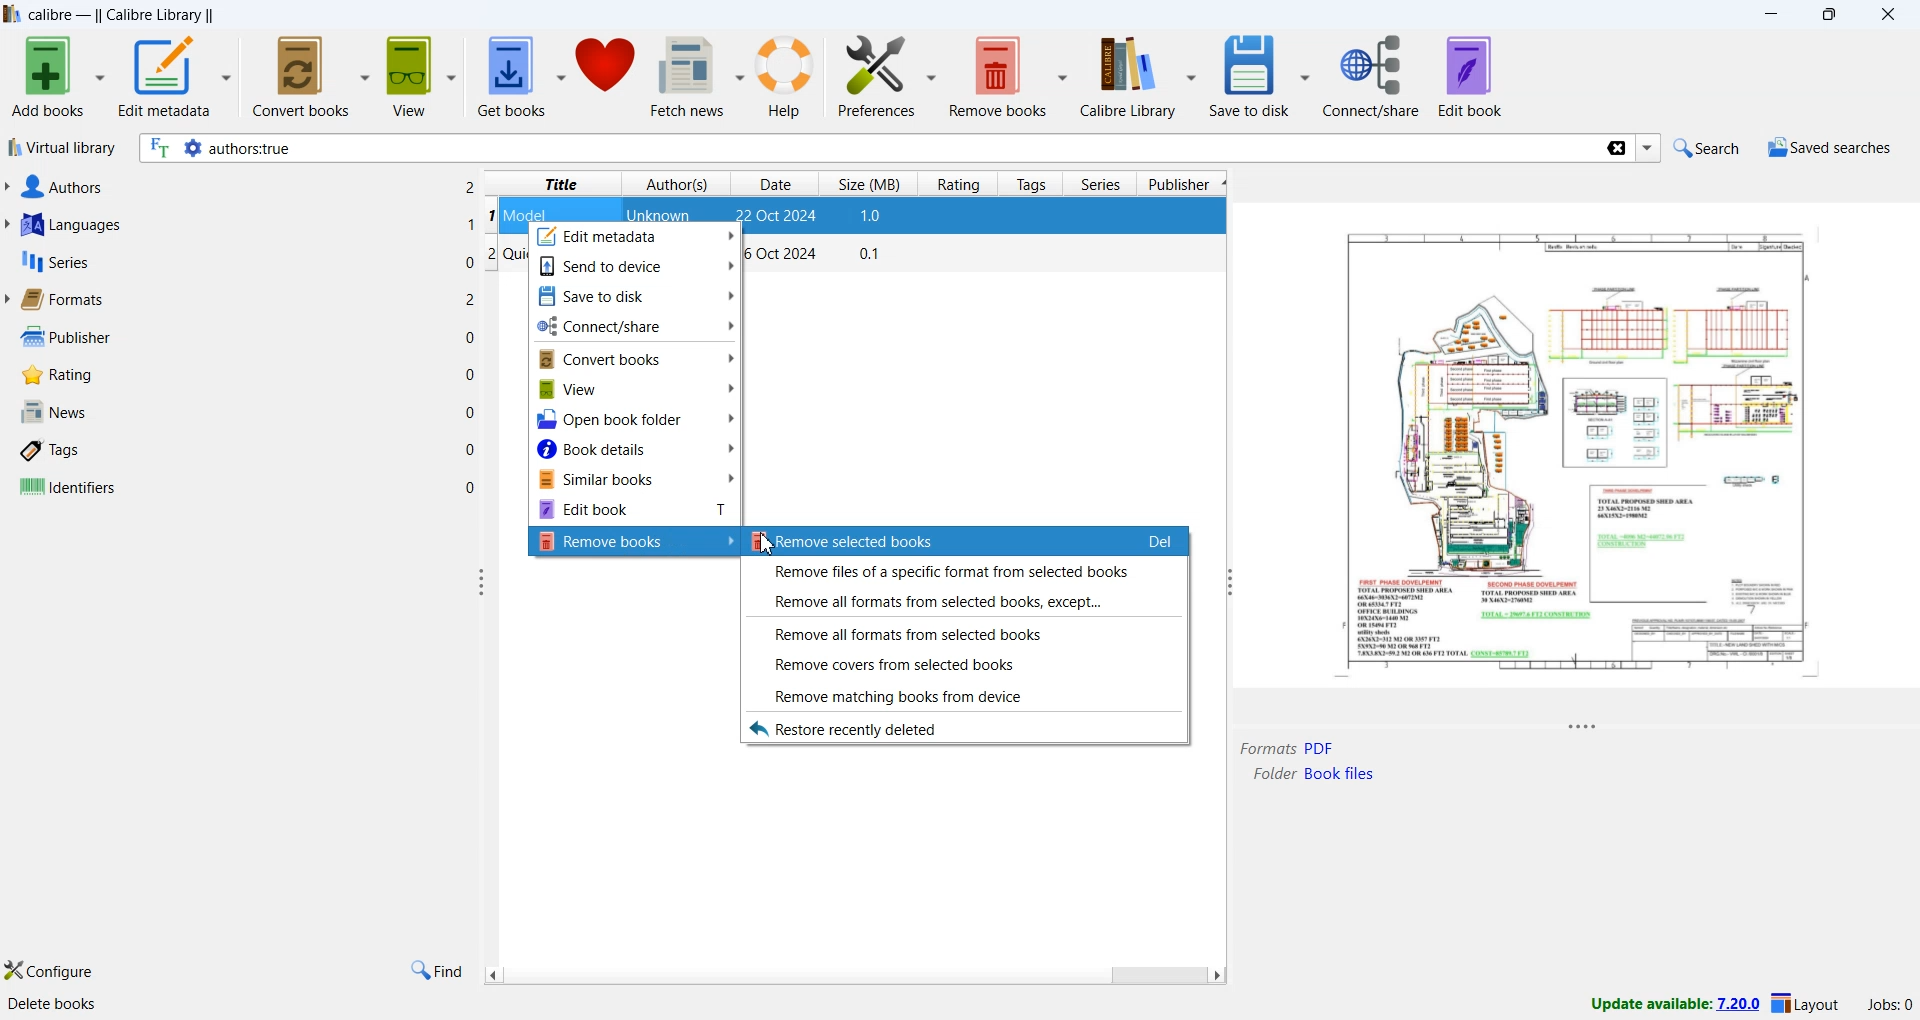  Describe the element at coordinates (1615, 150) in the screenshot. I see `clear search` at that location.